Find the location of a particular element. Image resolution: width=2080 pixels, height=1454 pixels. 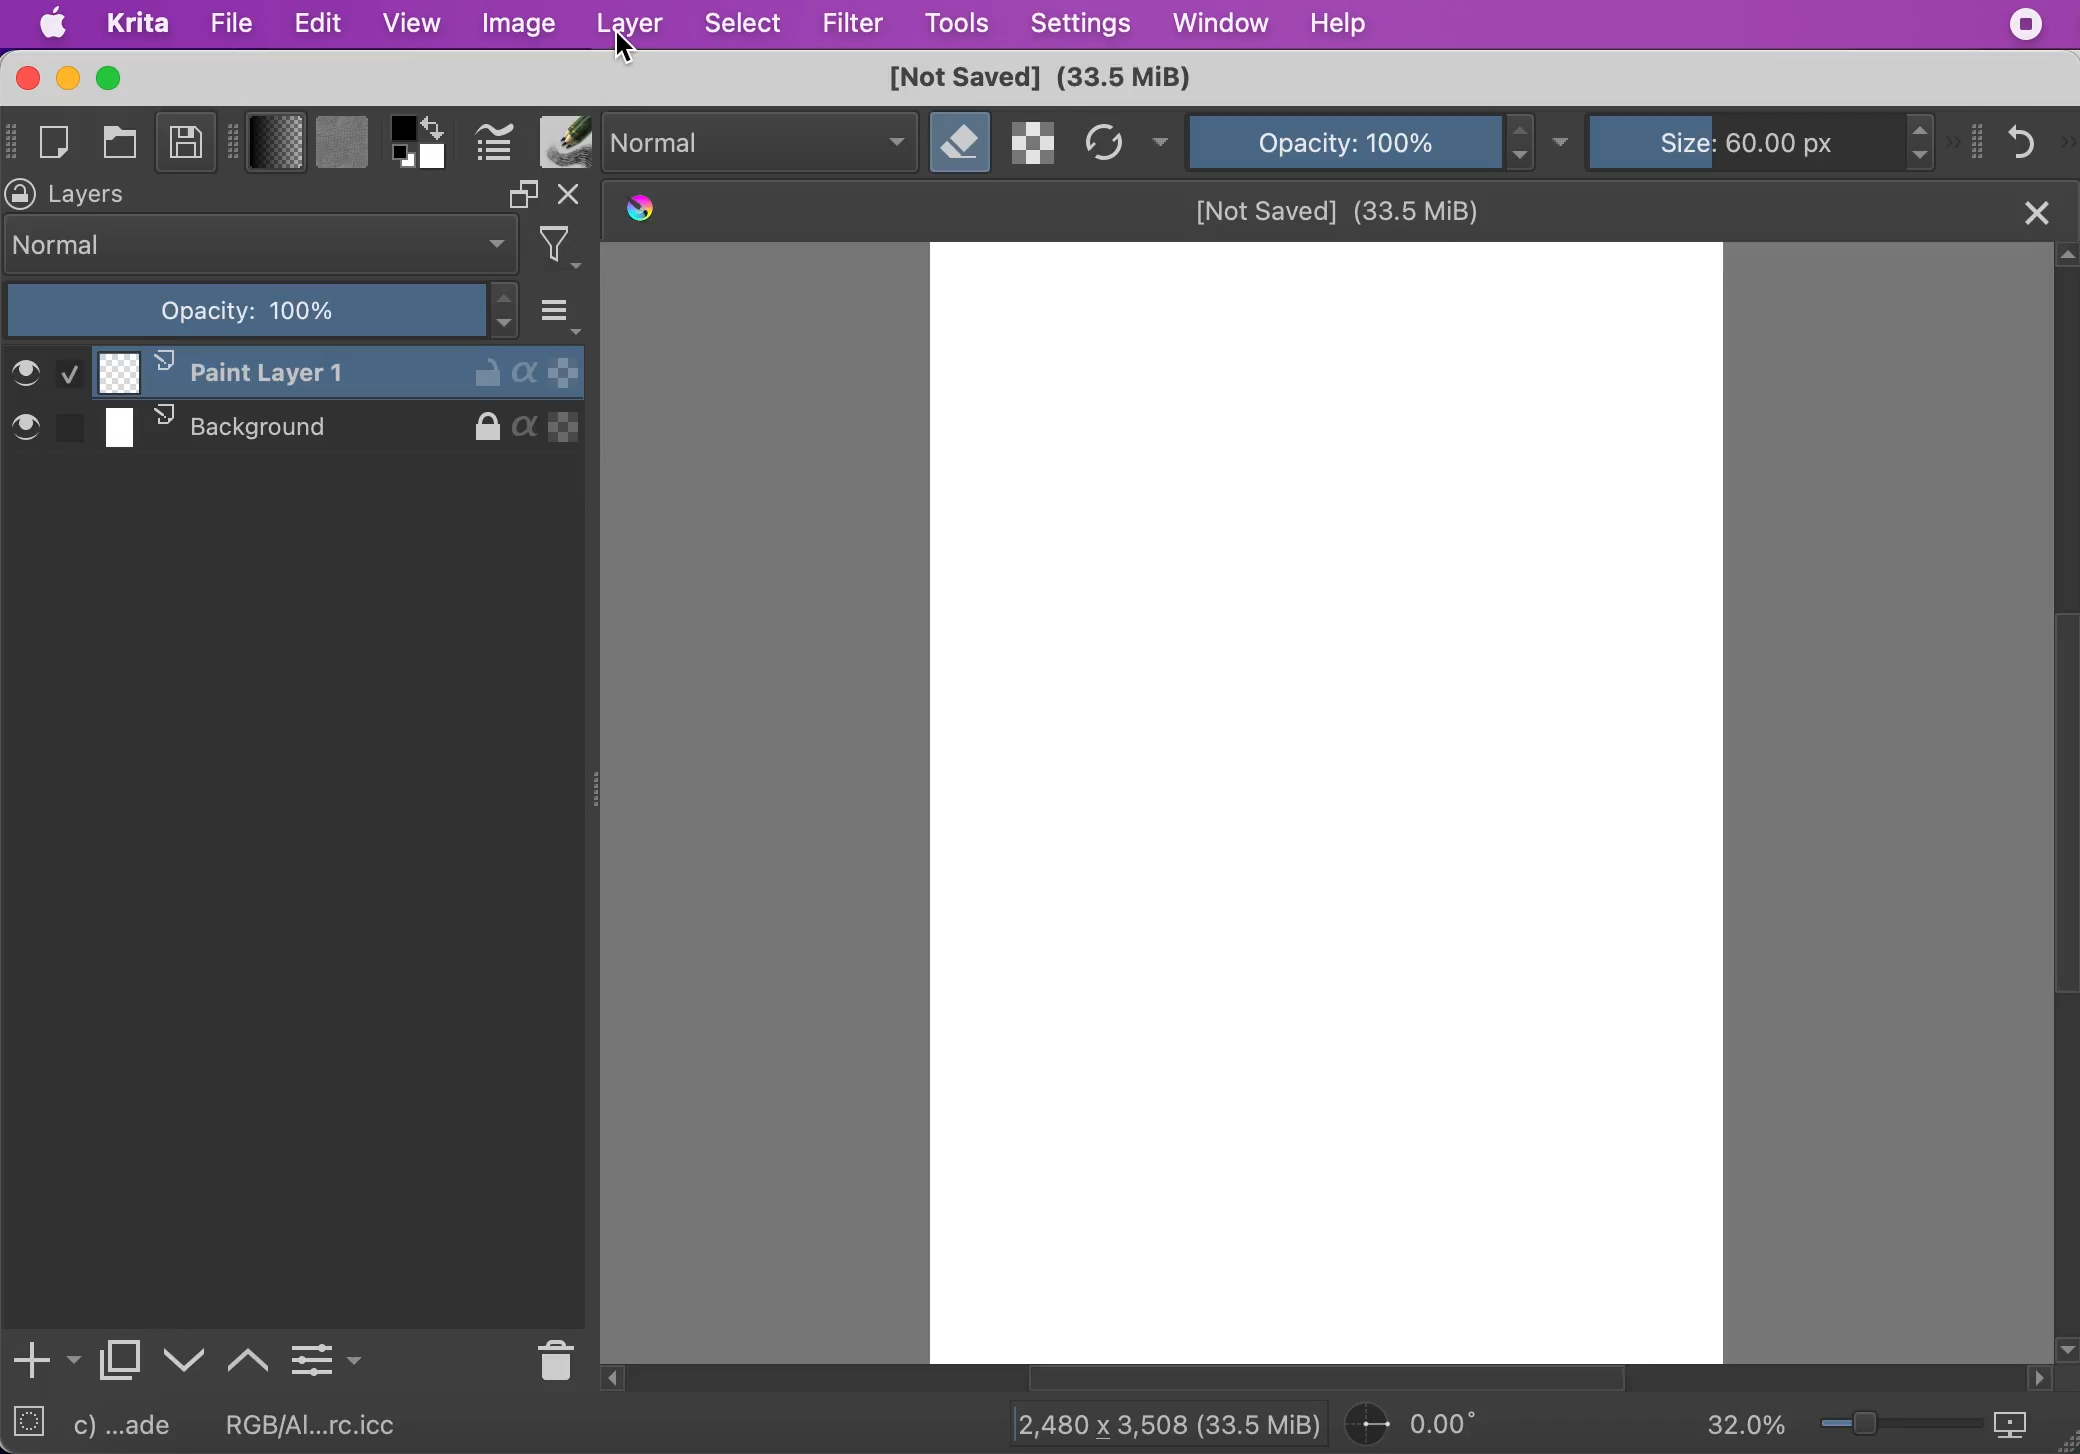

opacity is located at coordinates (1343, 140).